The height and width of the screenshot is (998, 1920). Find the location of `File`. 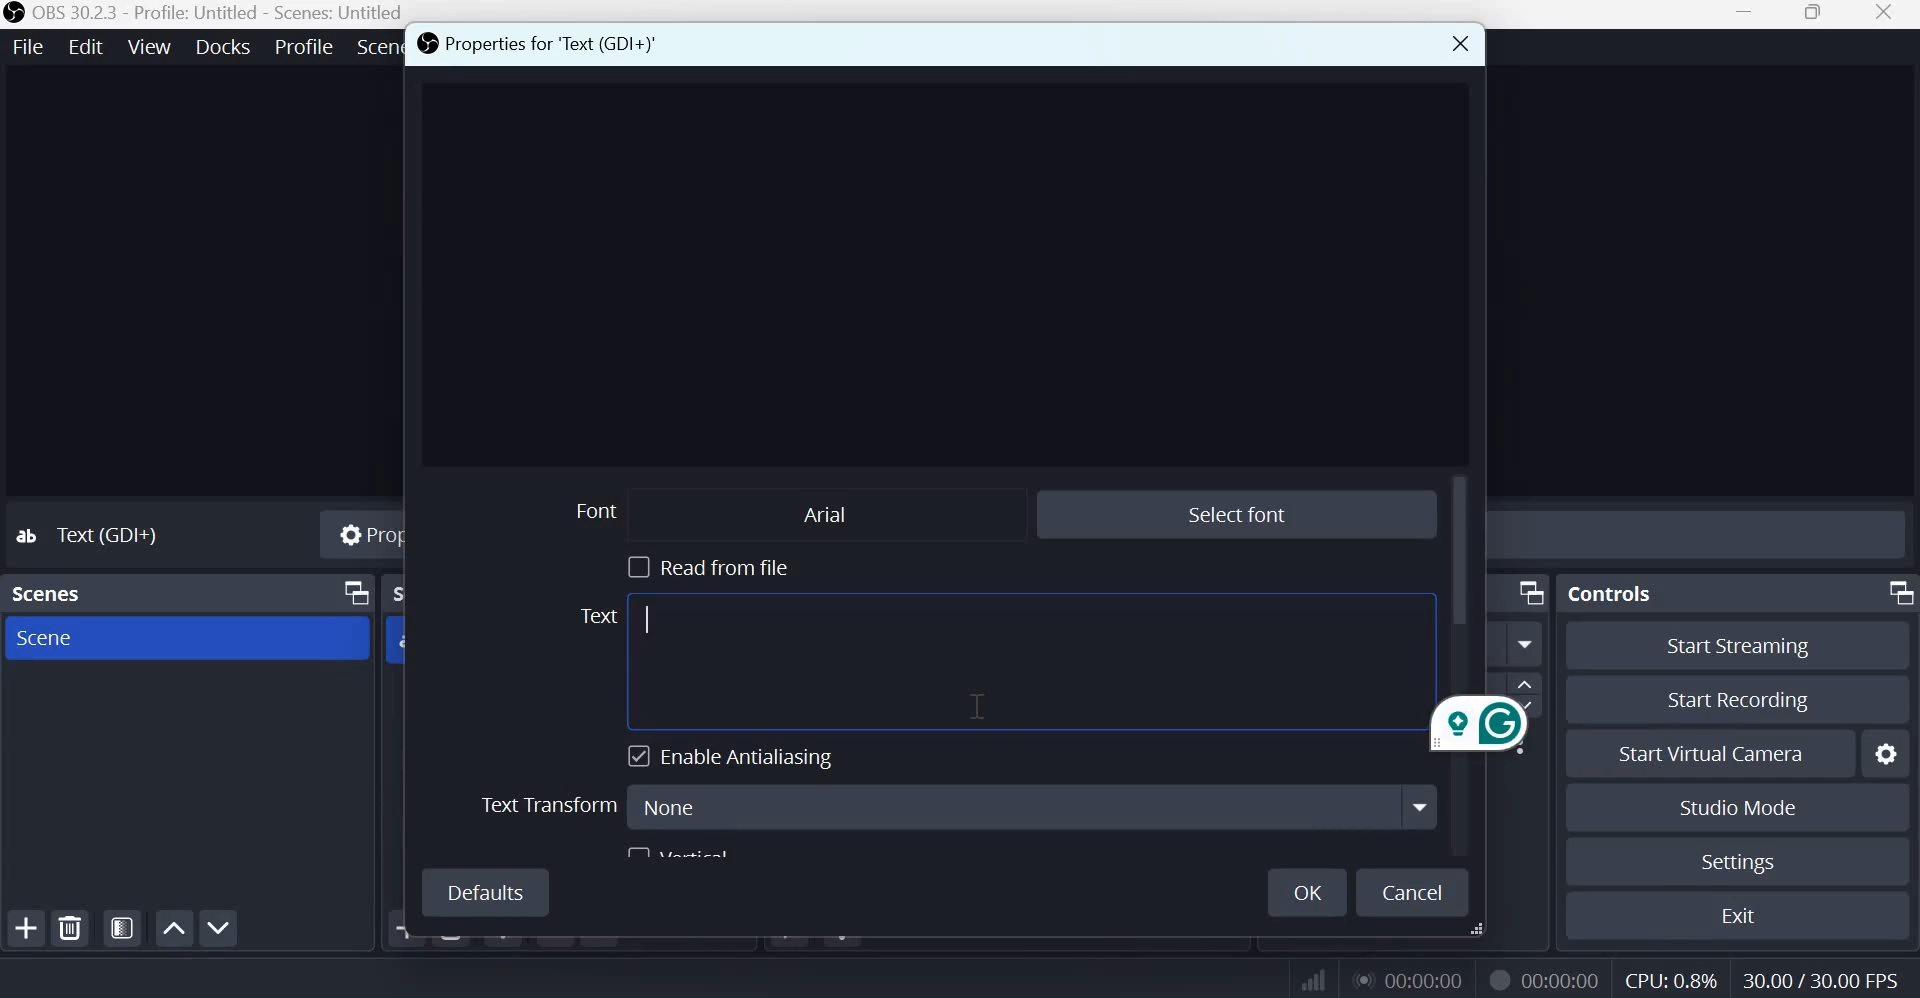

File is located at coordinates (29, 48).